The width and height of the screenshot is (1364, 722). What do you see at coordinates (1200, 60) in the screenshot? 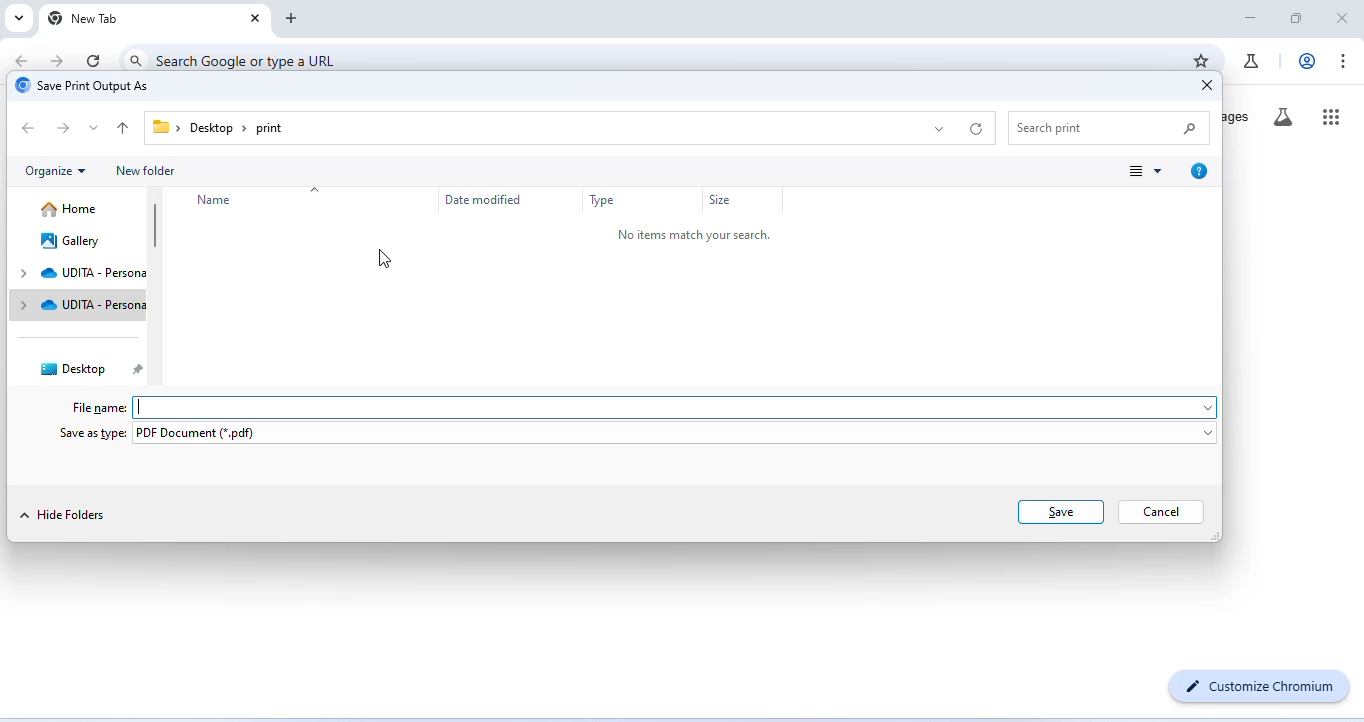
I see `add book marks` at bounding box center [1200, 60].